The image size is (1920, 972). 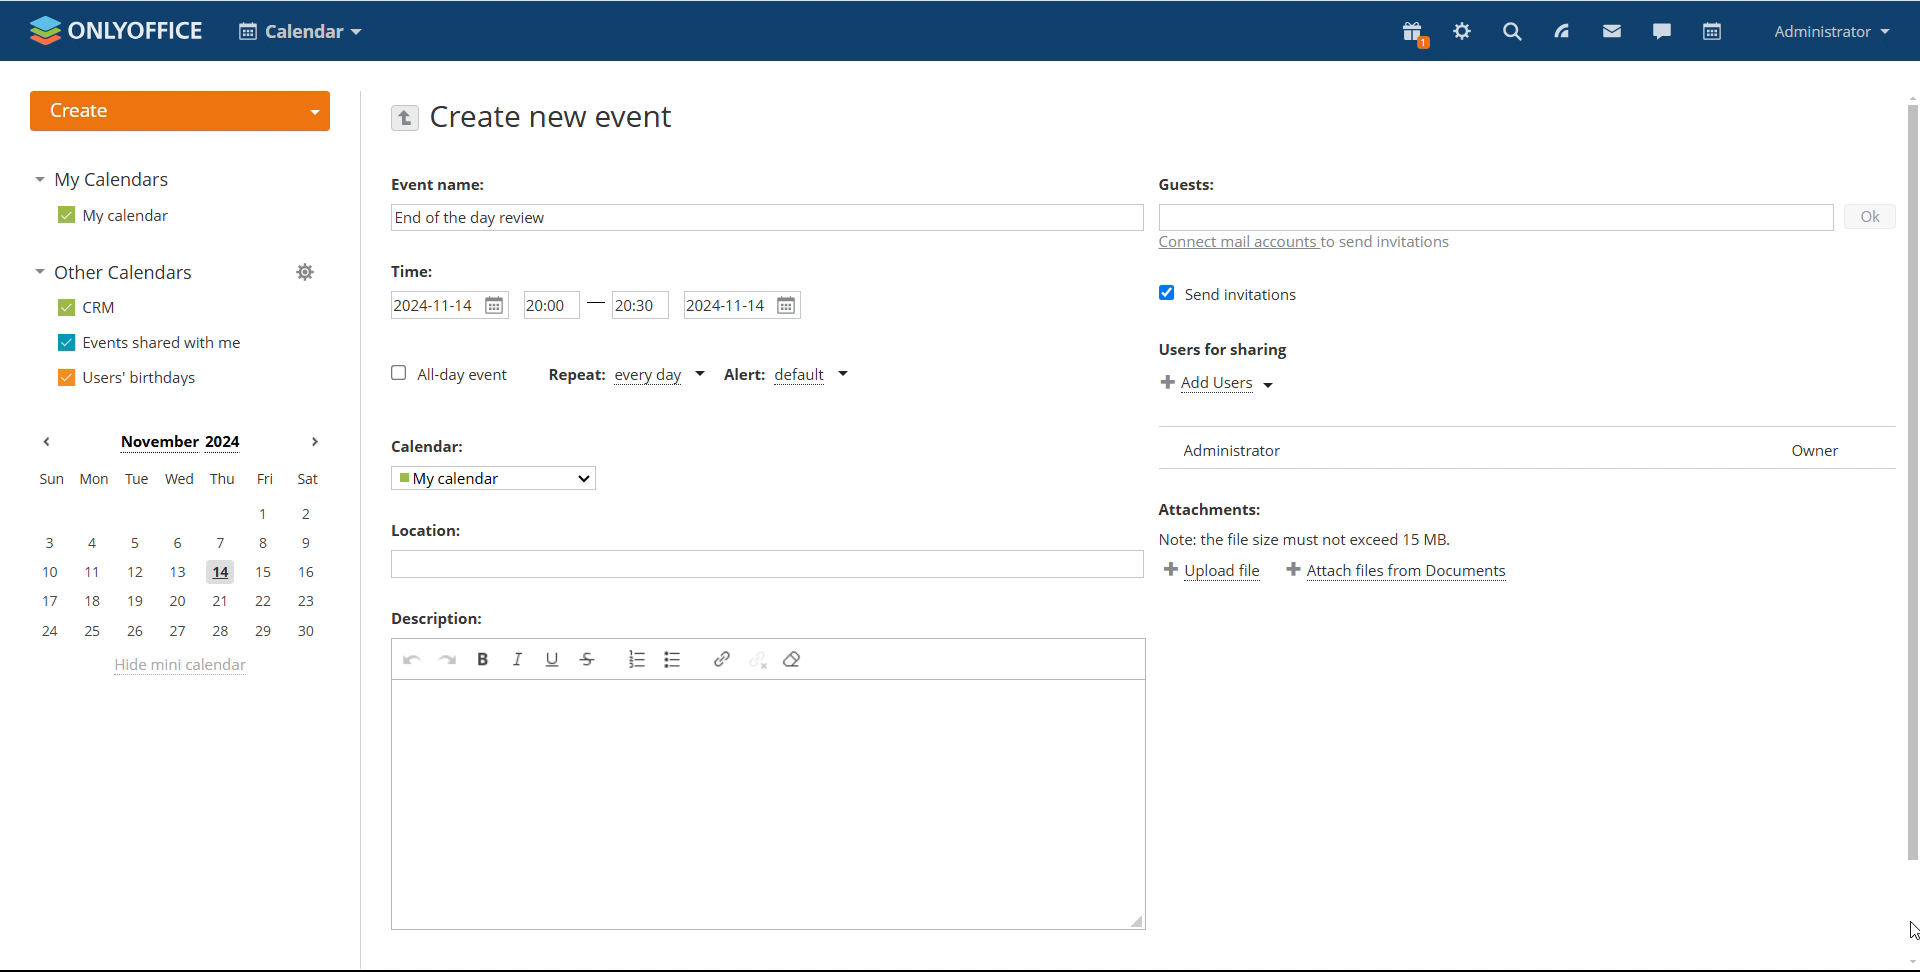 What do you see at coordinates (315, 443) in the screenshot?
I see `next month` at bounding box center [315, 443].